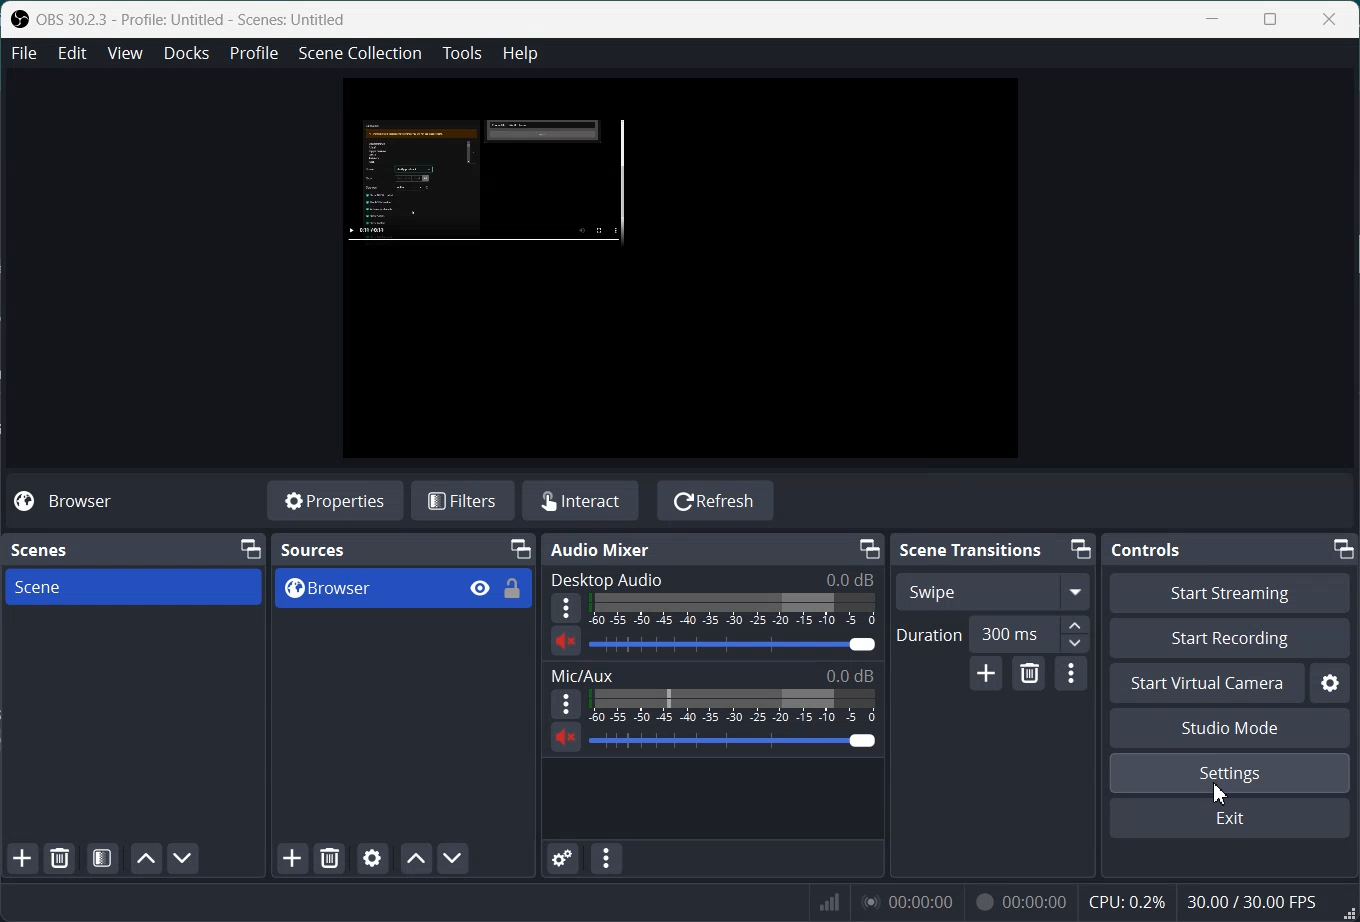 Image resolution: width=1360 pixels, height=922 pixels. Describe the element at coordinates (1147, 549) in the screenshot. I see `Controls` at that location.